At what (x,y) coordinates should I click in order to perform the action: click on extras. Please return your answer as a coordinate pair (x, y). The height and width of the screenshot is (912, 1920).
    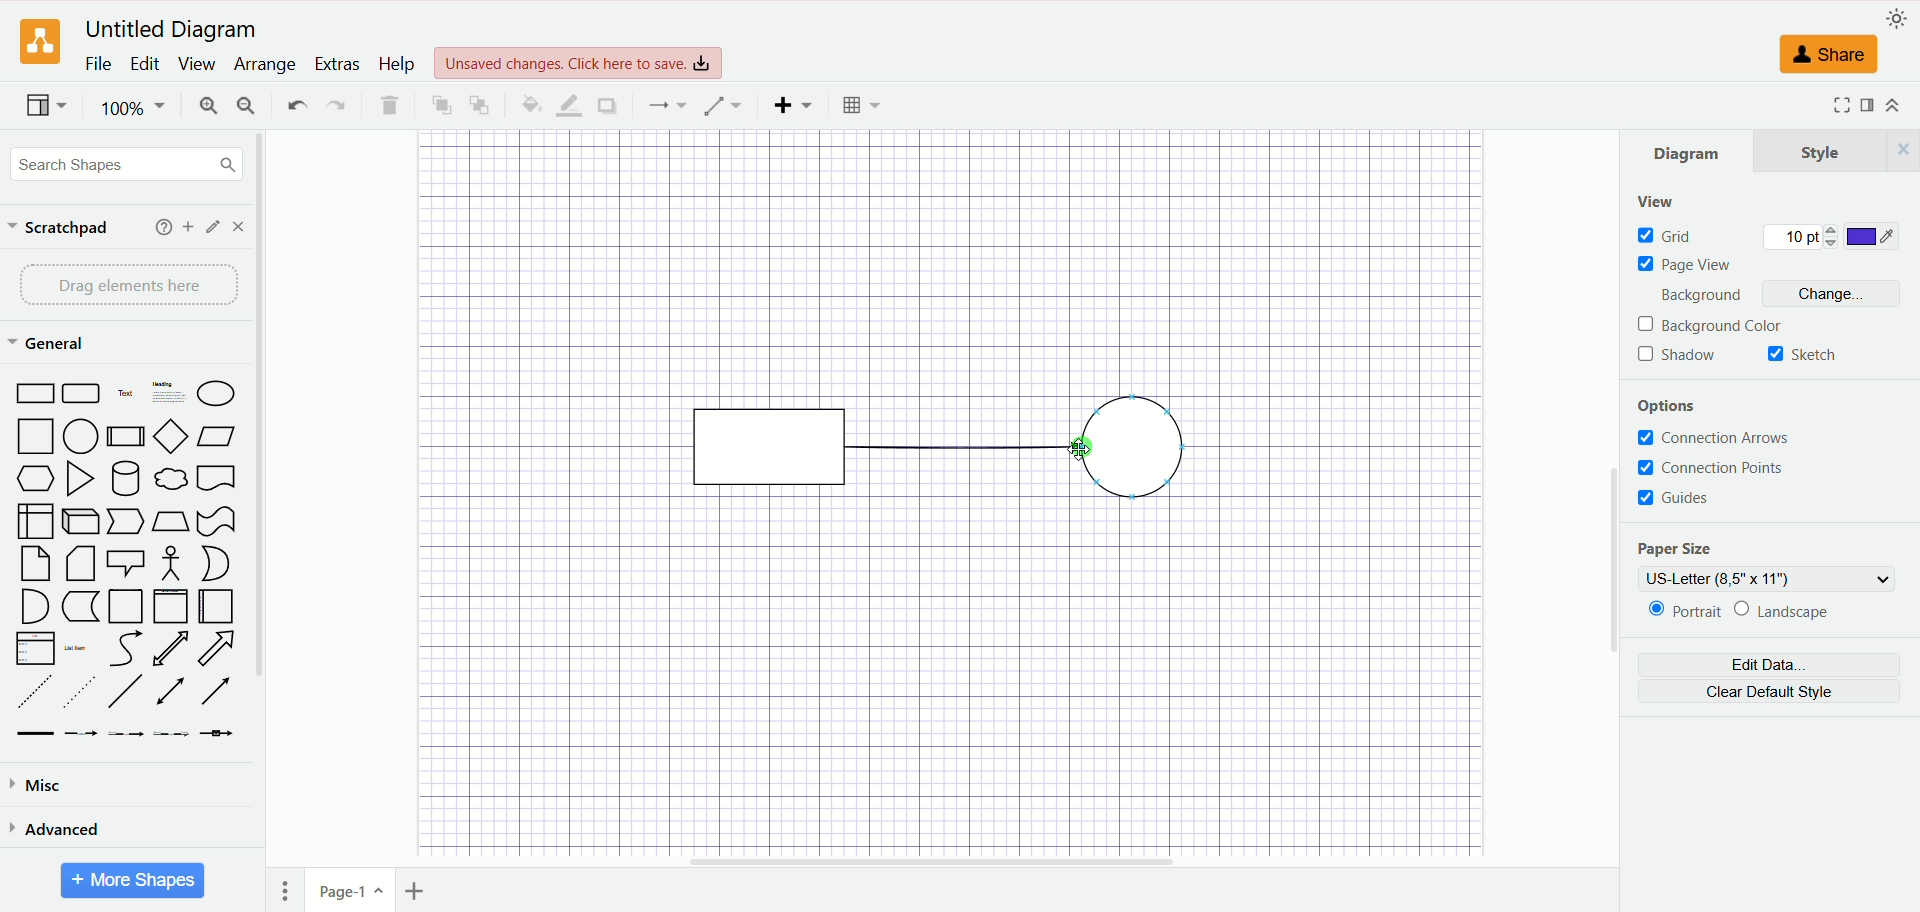
    Looking at the image, I should click on (338, 63).